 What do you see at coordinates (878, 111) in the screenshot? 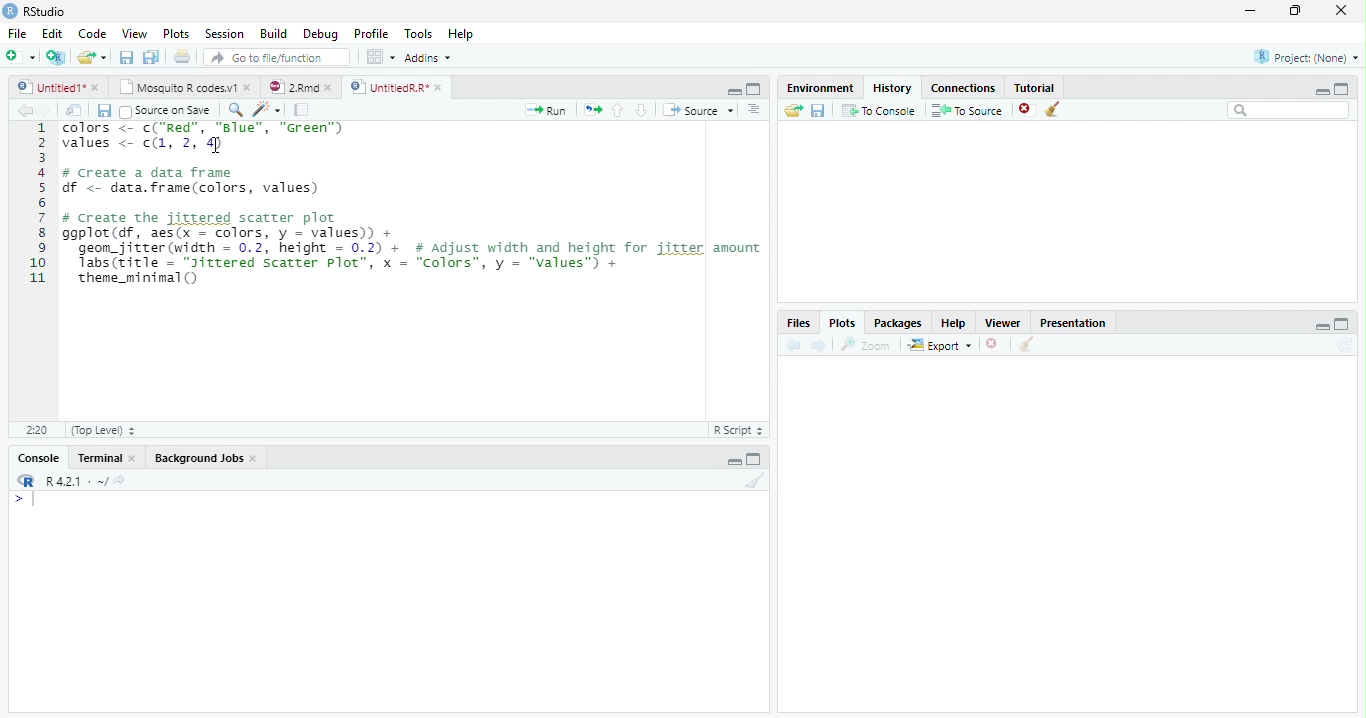
I see `To Console` at bounding box center [878, 111].